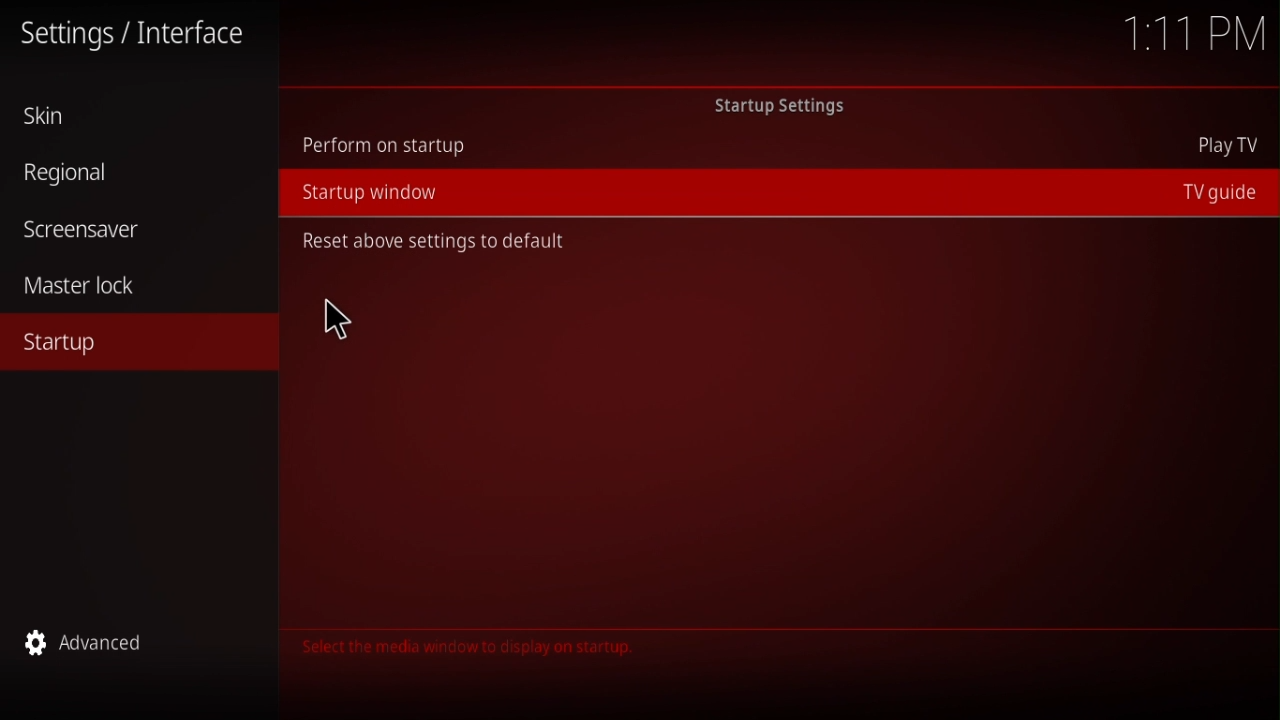 The height and width of the screenshot is (720, 1280). What do you see at coordinates (75, 174) in the screenshot?
I see `regional` at bounding box center [75, 174].